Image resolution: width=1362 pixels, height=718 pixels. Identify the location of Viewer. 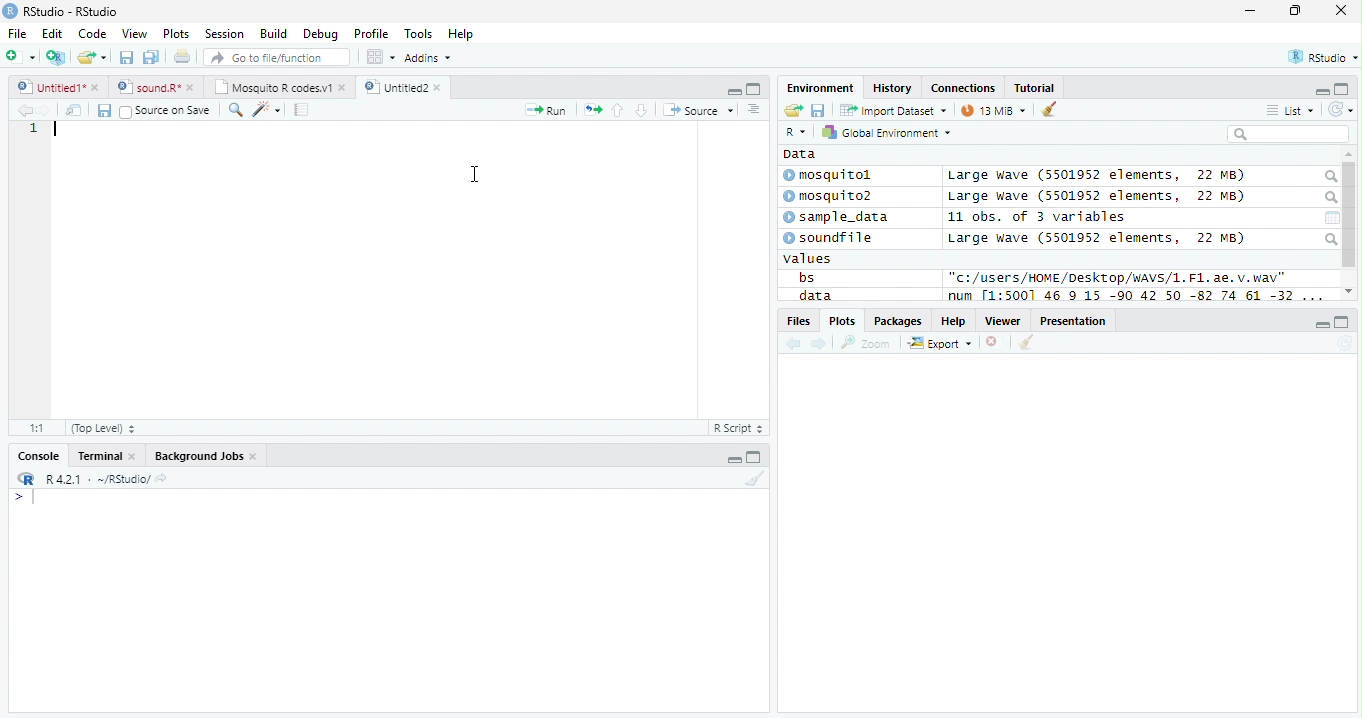
(1003, 321).